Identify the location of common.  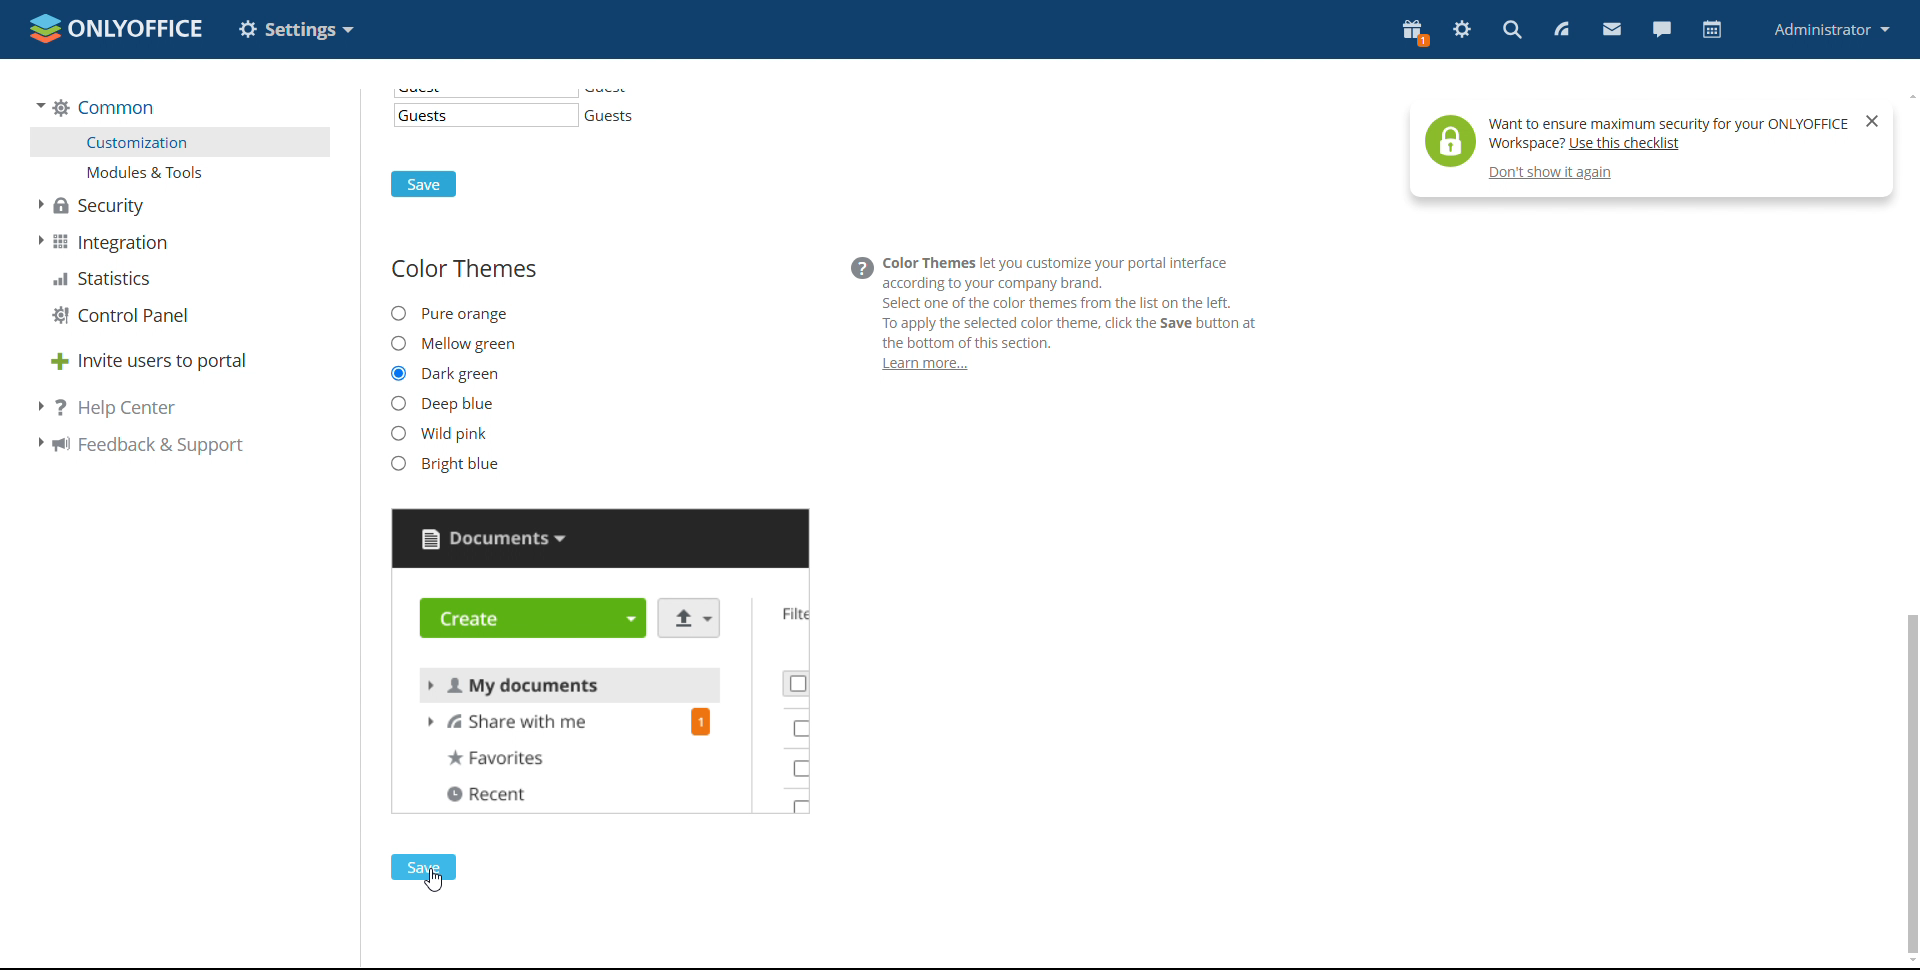
(95, 107).